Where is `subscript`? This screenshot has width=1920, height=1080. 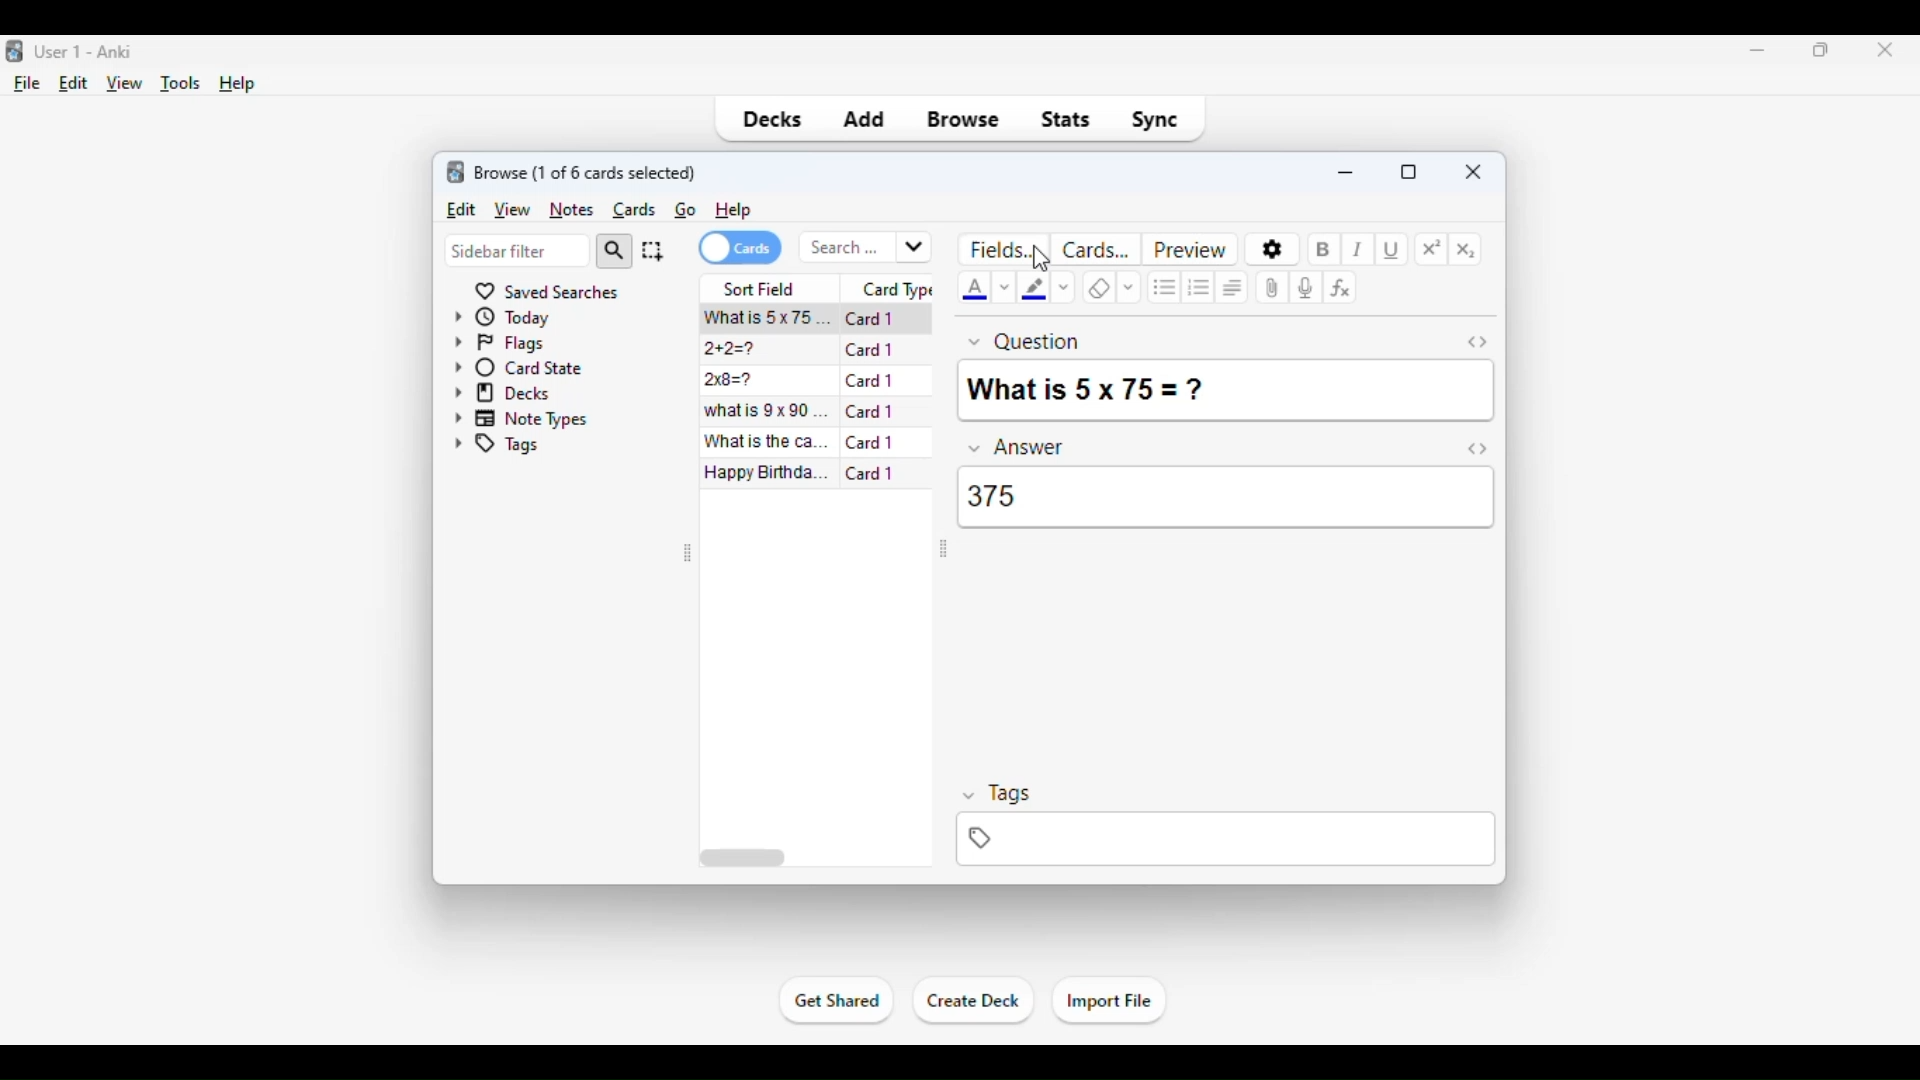
subscript is located at coordinates (1466, 251).